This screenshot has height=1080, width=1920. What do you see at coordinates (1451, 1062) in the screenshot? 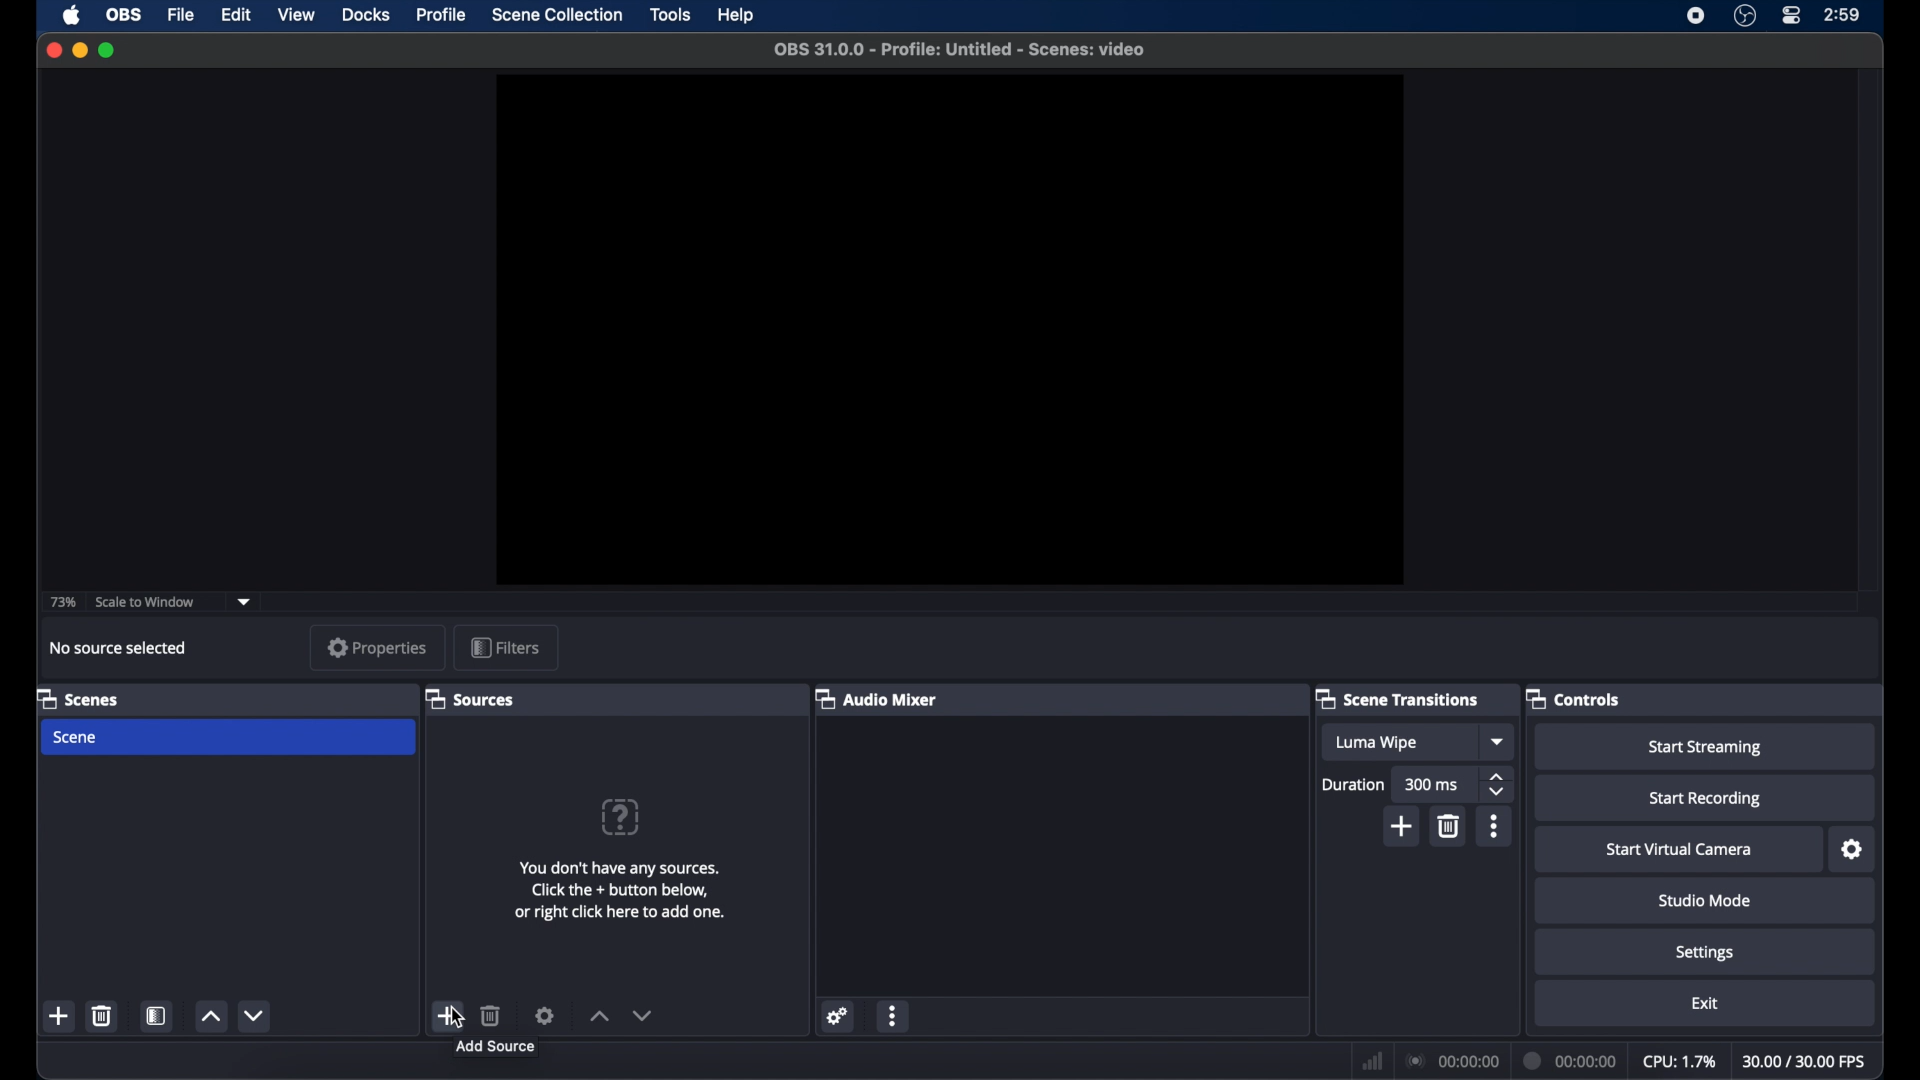
I see `connection` at bounding box center [1451, 1062].